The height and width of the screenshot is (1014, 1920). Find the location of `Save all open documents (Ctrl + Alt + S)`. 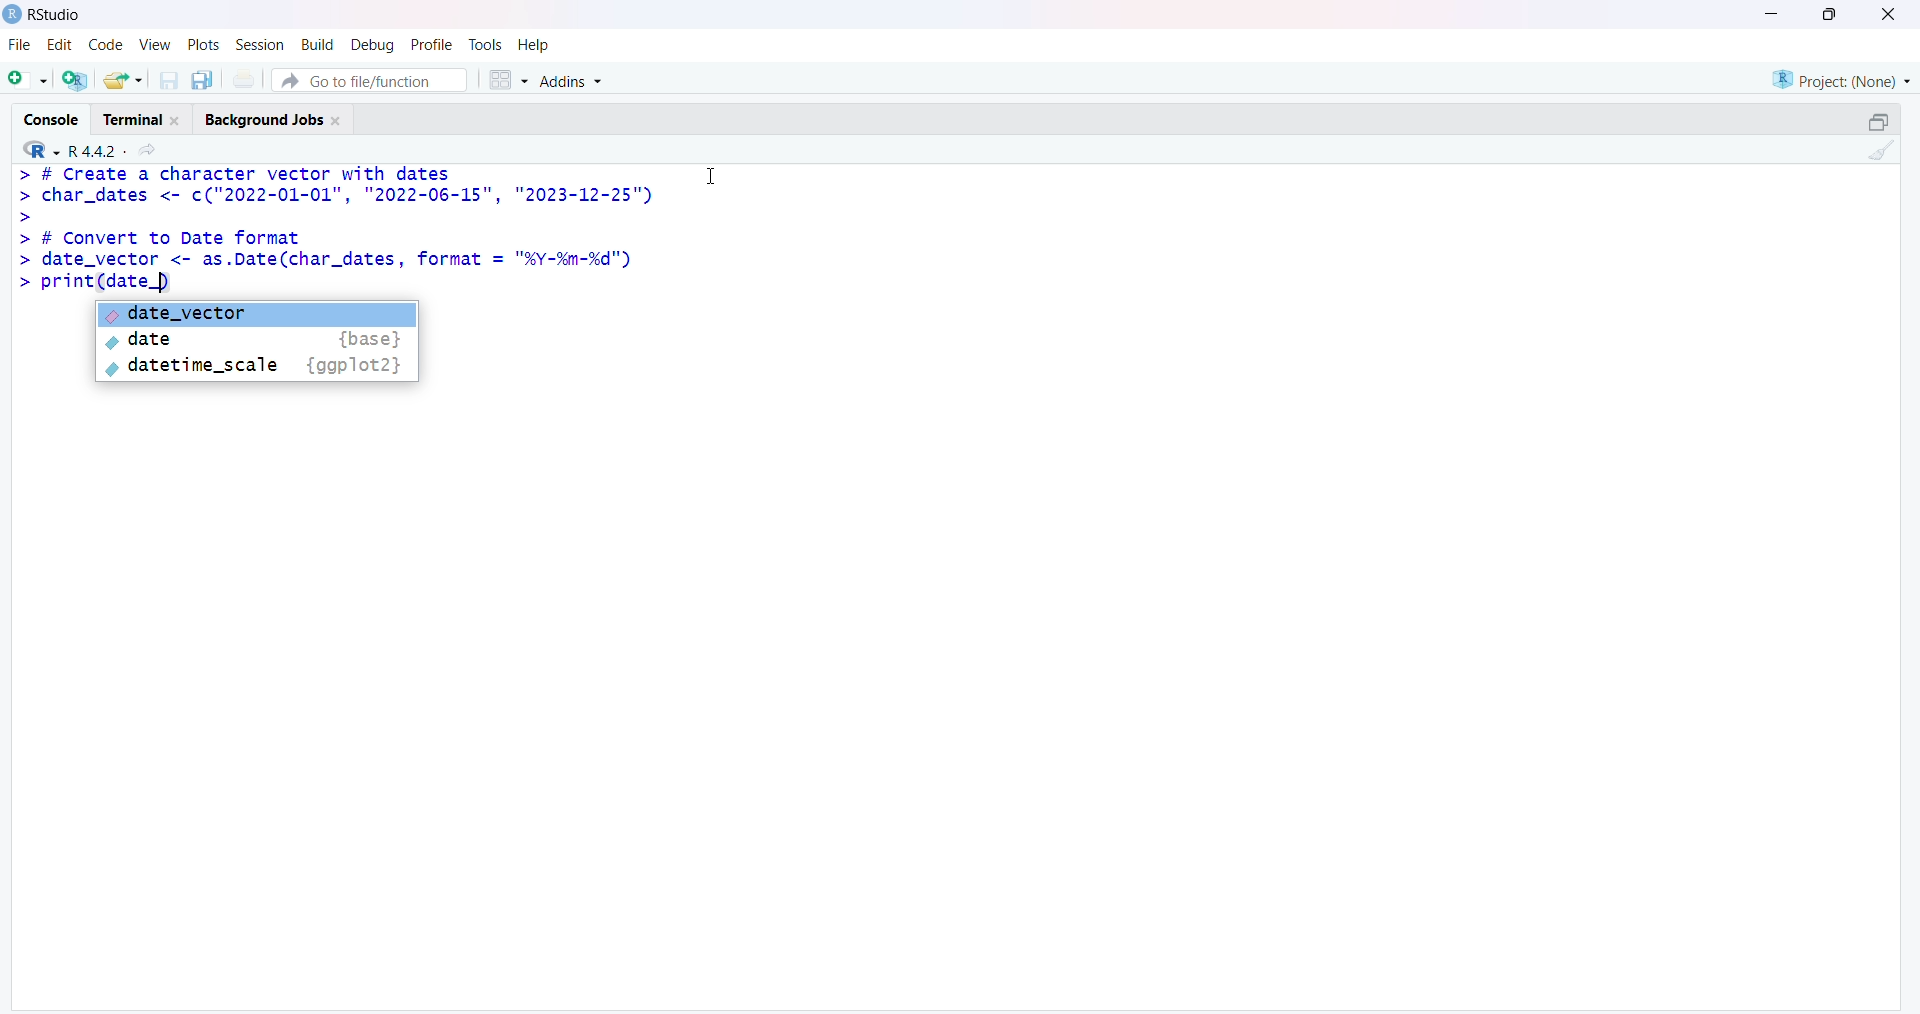

Save all open documents (Ctrl + Alt + S) is located at coordinates (208, 78).